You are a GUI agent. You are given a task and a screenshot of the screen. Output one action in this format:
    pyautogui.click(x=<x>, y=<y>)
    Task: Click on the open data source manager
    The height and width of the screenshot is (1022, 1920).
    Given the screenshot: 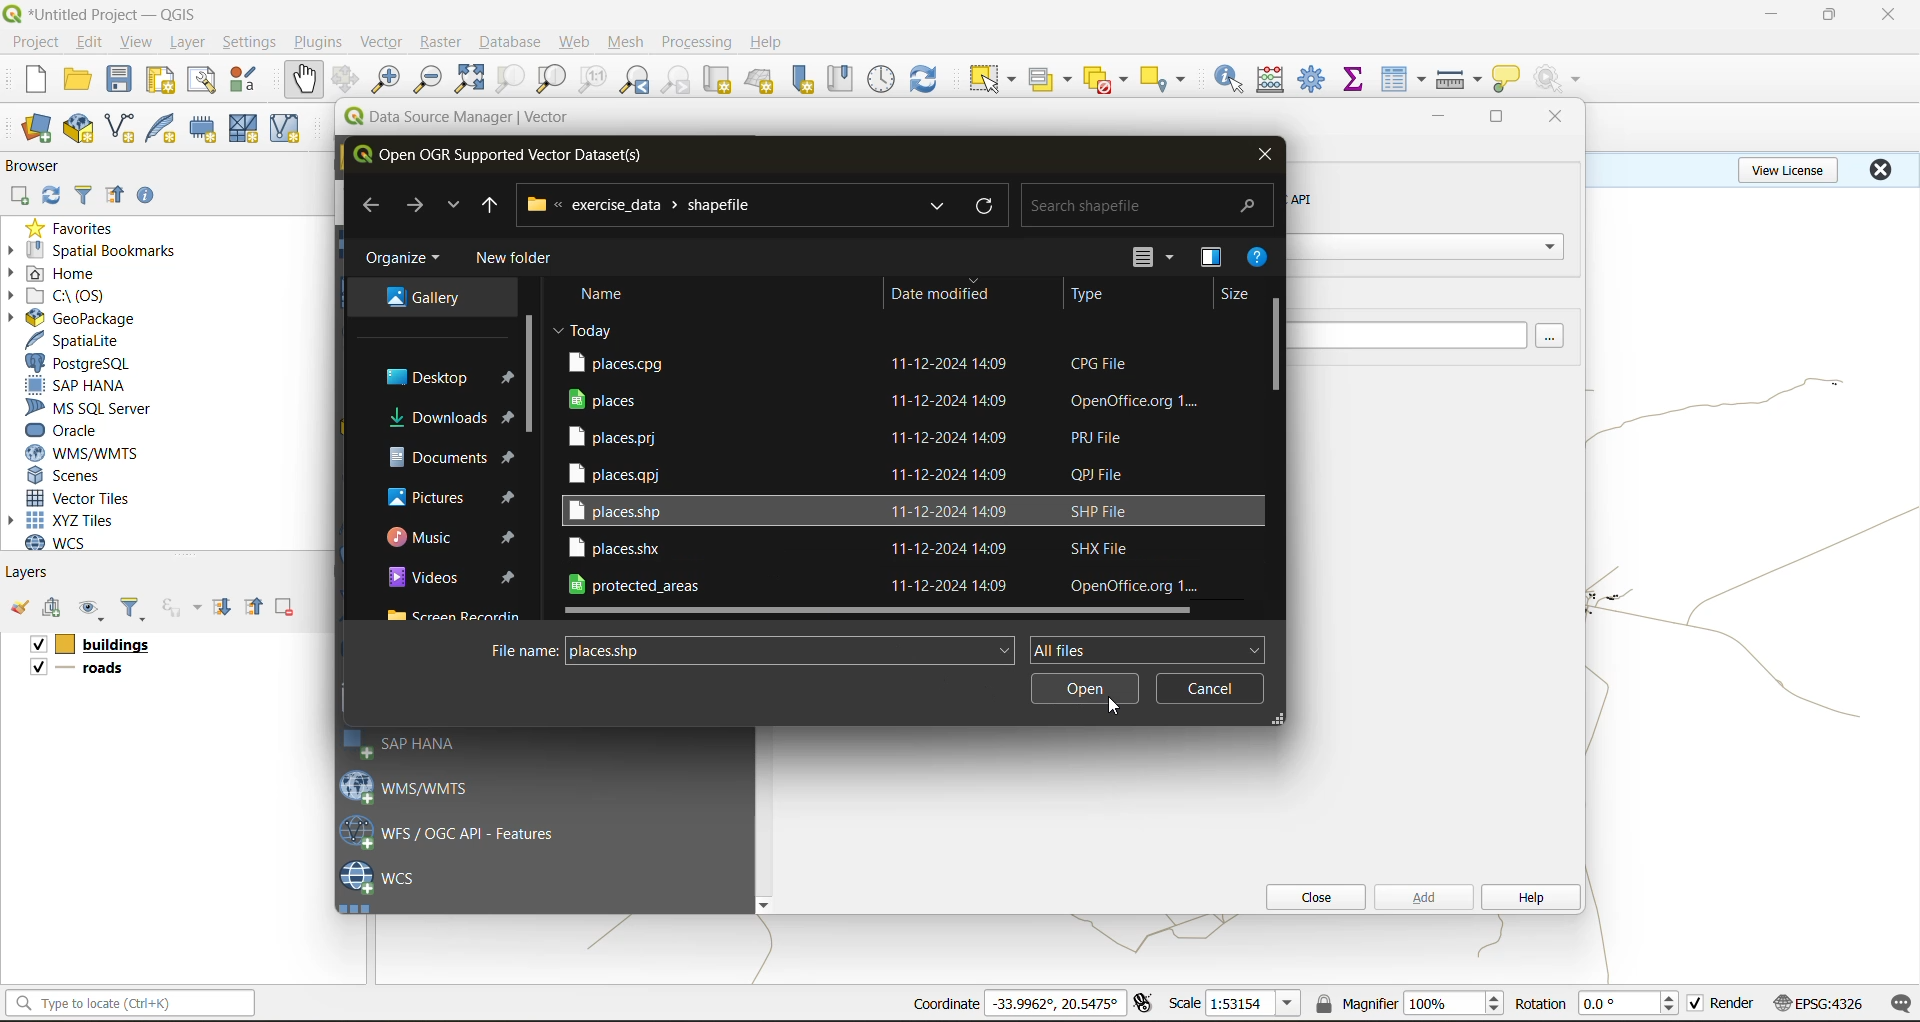 What is the action you would take?
    pyautogui.click(x=36, y=129)
    